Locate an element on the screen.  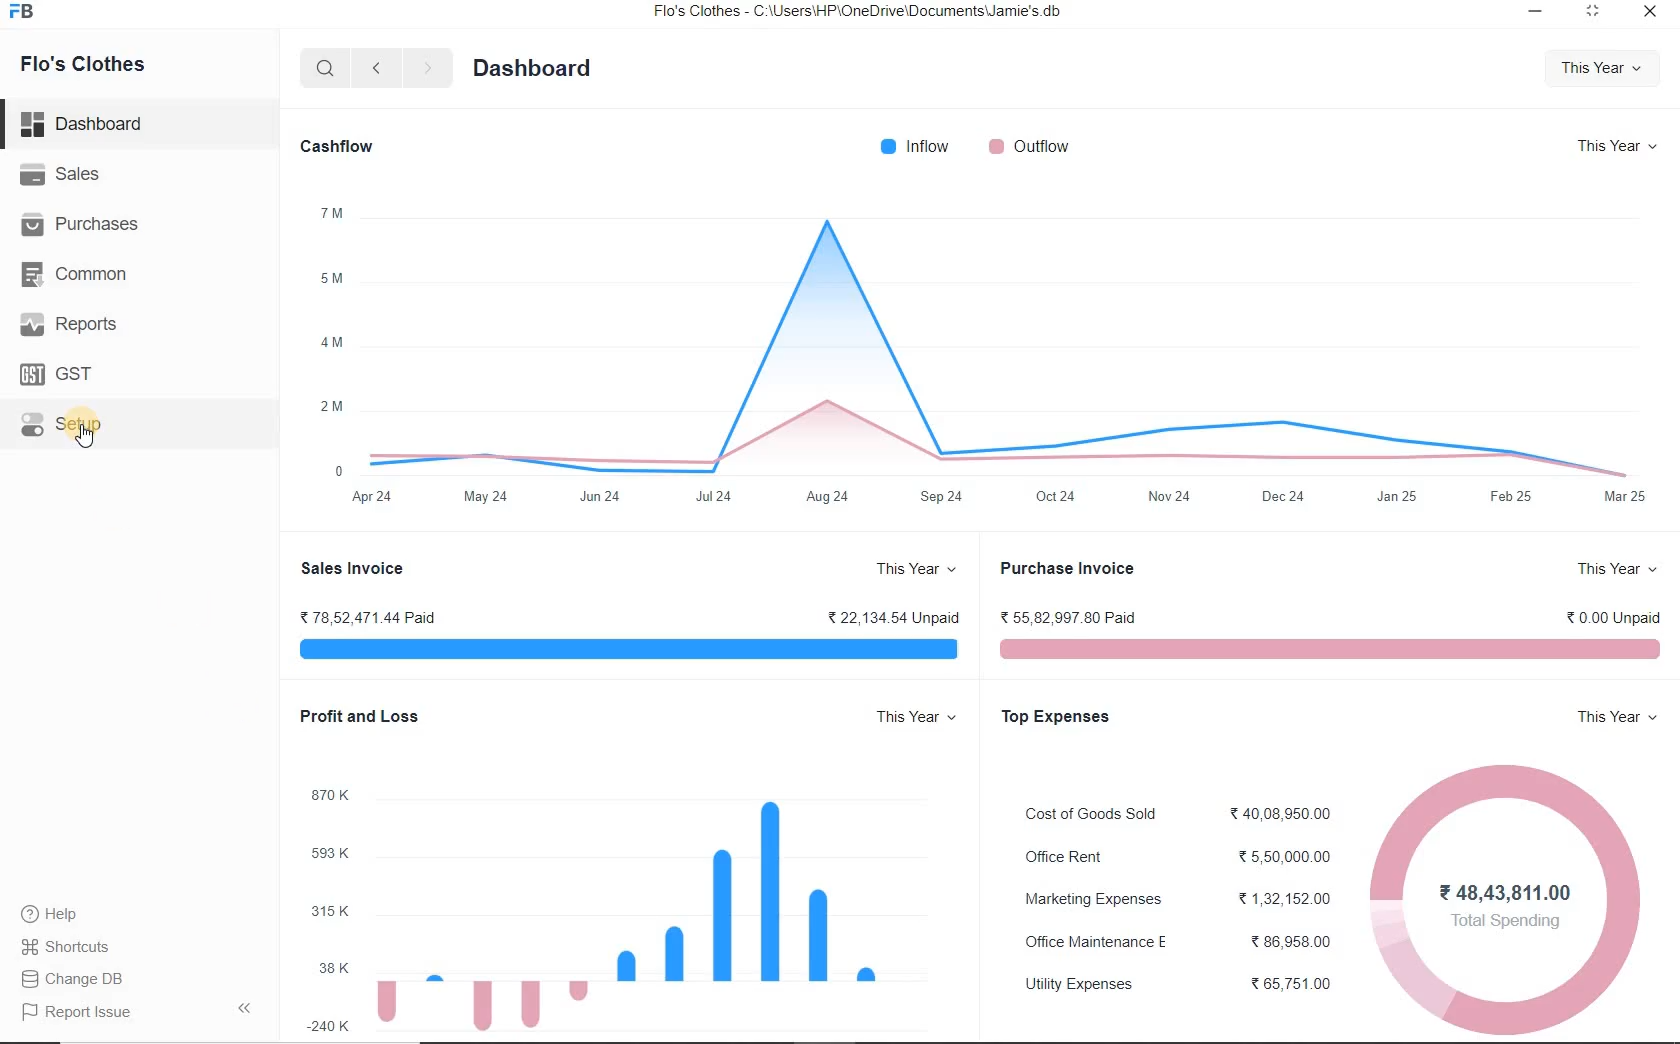
55,82,997.80 is located at coordinates (1065, 616).